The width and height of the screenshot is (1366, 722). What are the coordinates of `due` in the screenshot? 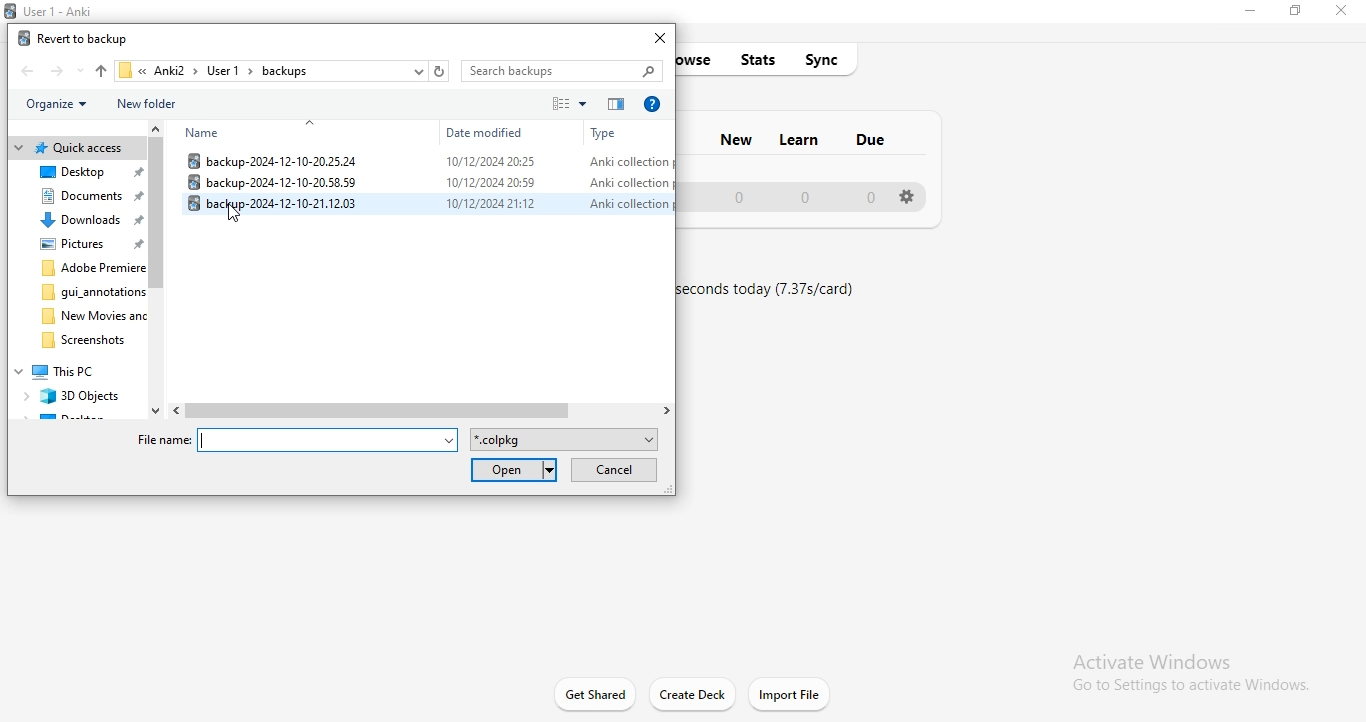 It's located at (871, 143).